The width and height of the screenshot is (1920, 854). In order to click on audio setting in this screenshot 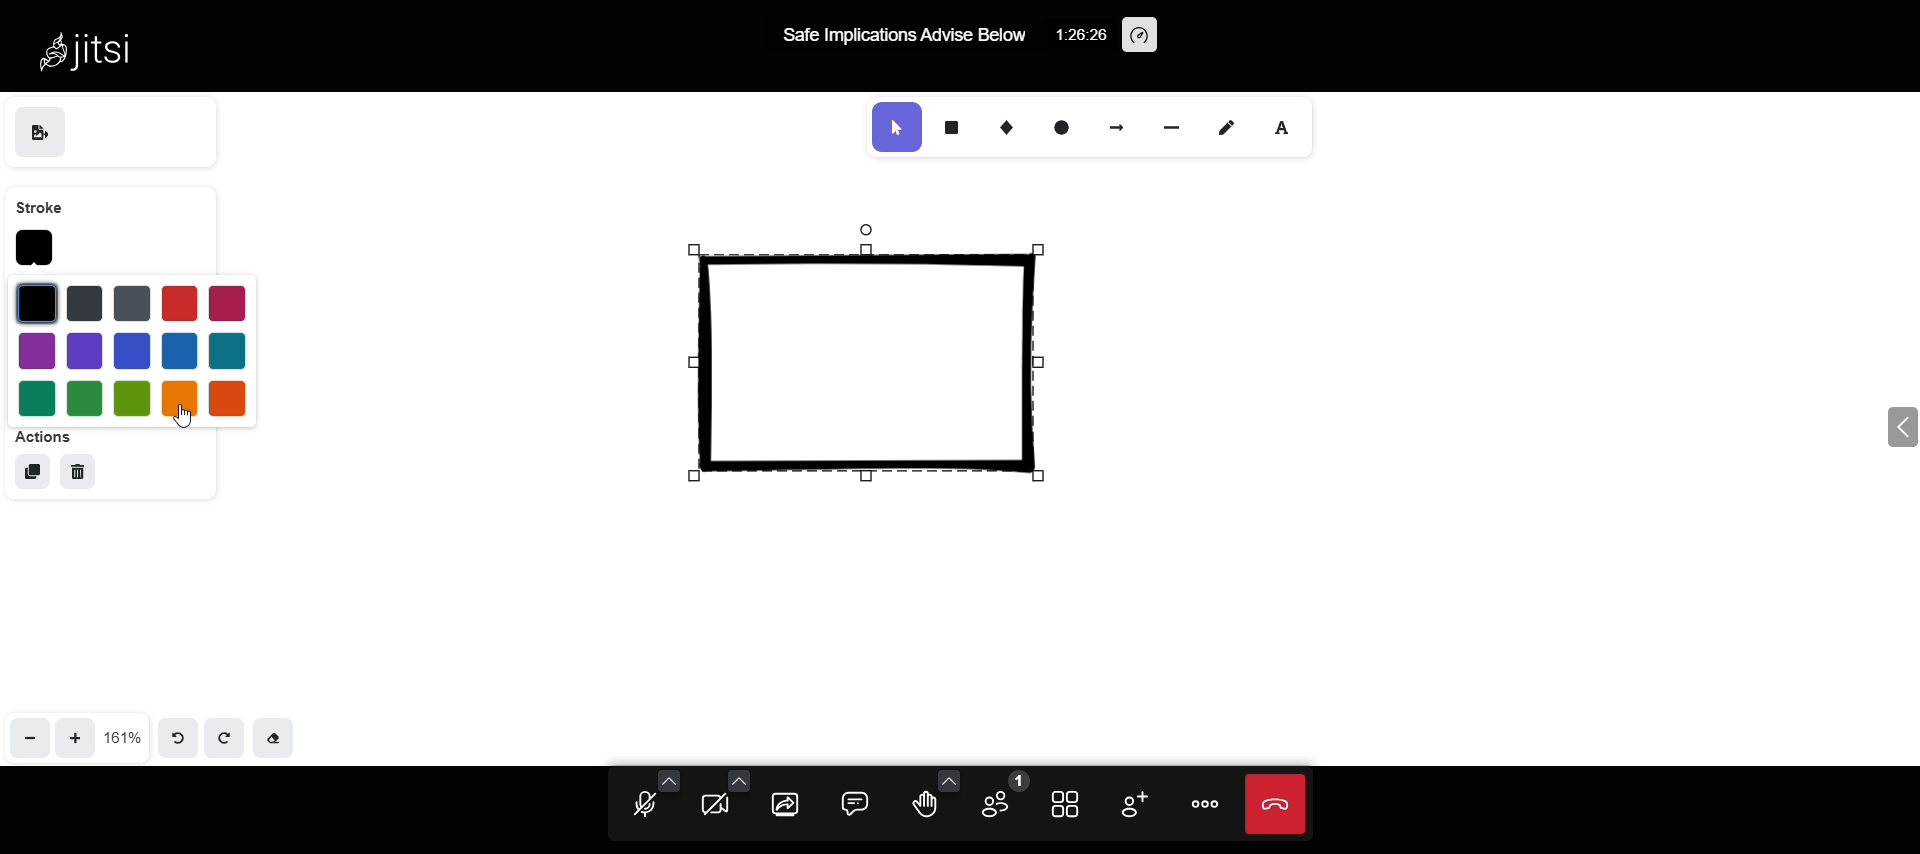, I will do `click(666, 778)`.